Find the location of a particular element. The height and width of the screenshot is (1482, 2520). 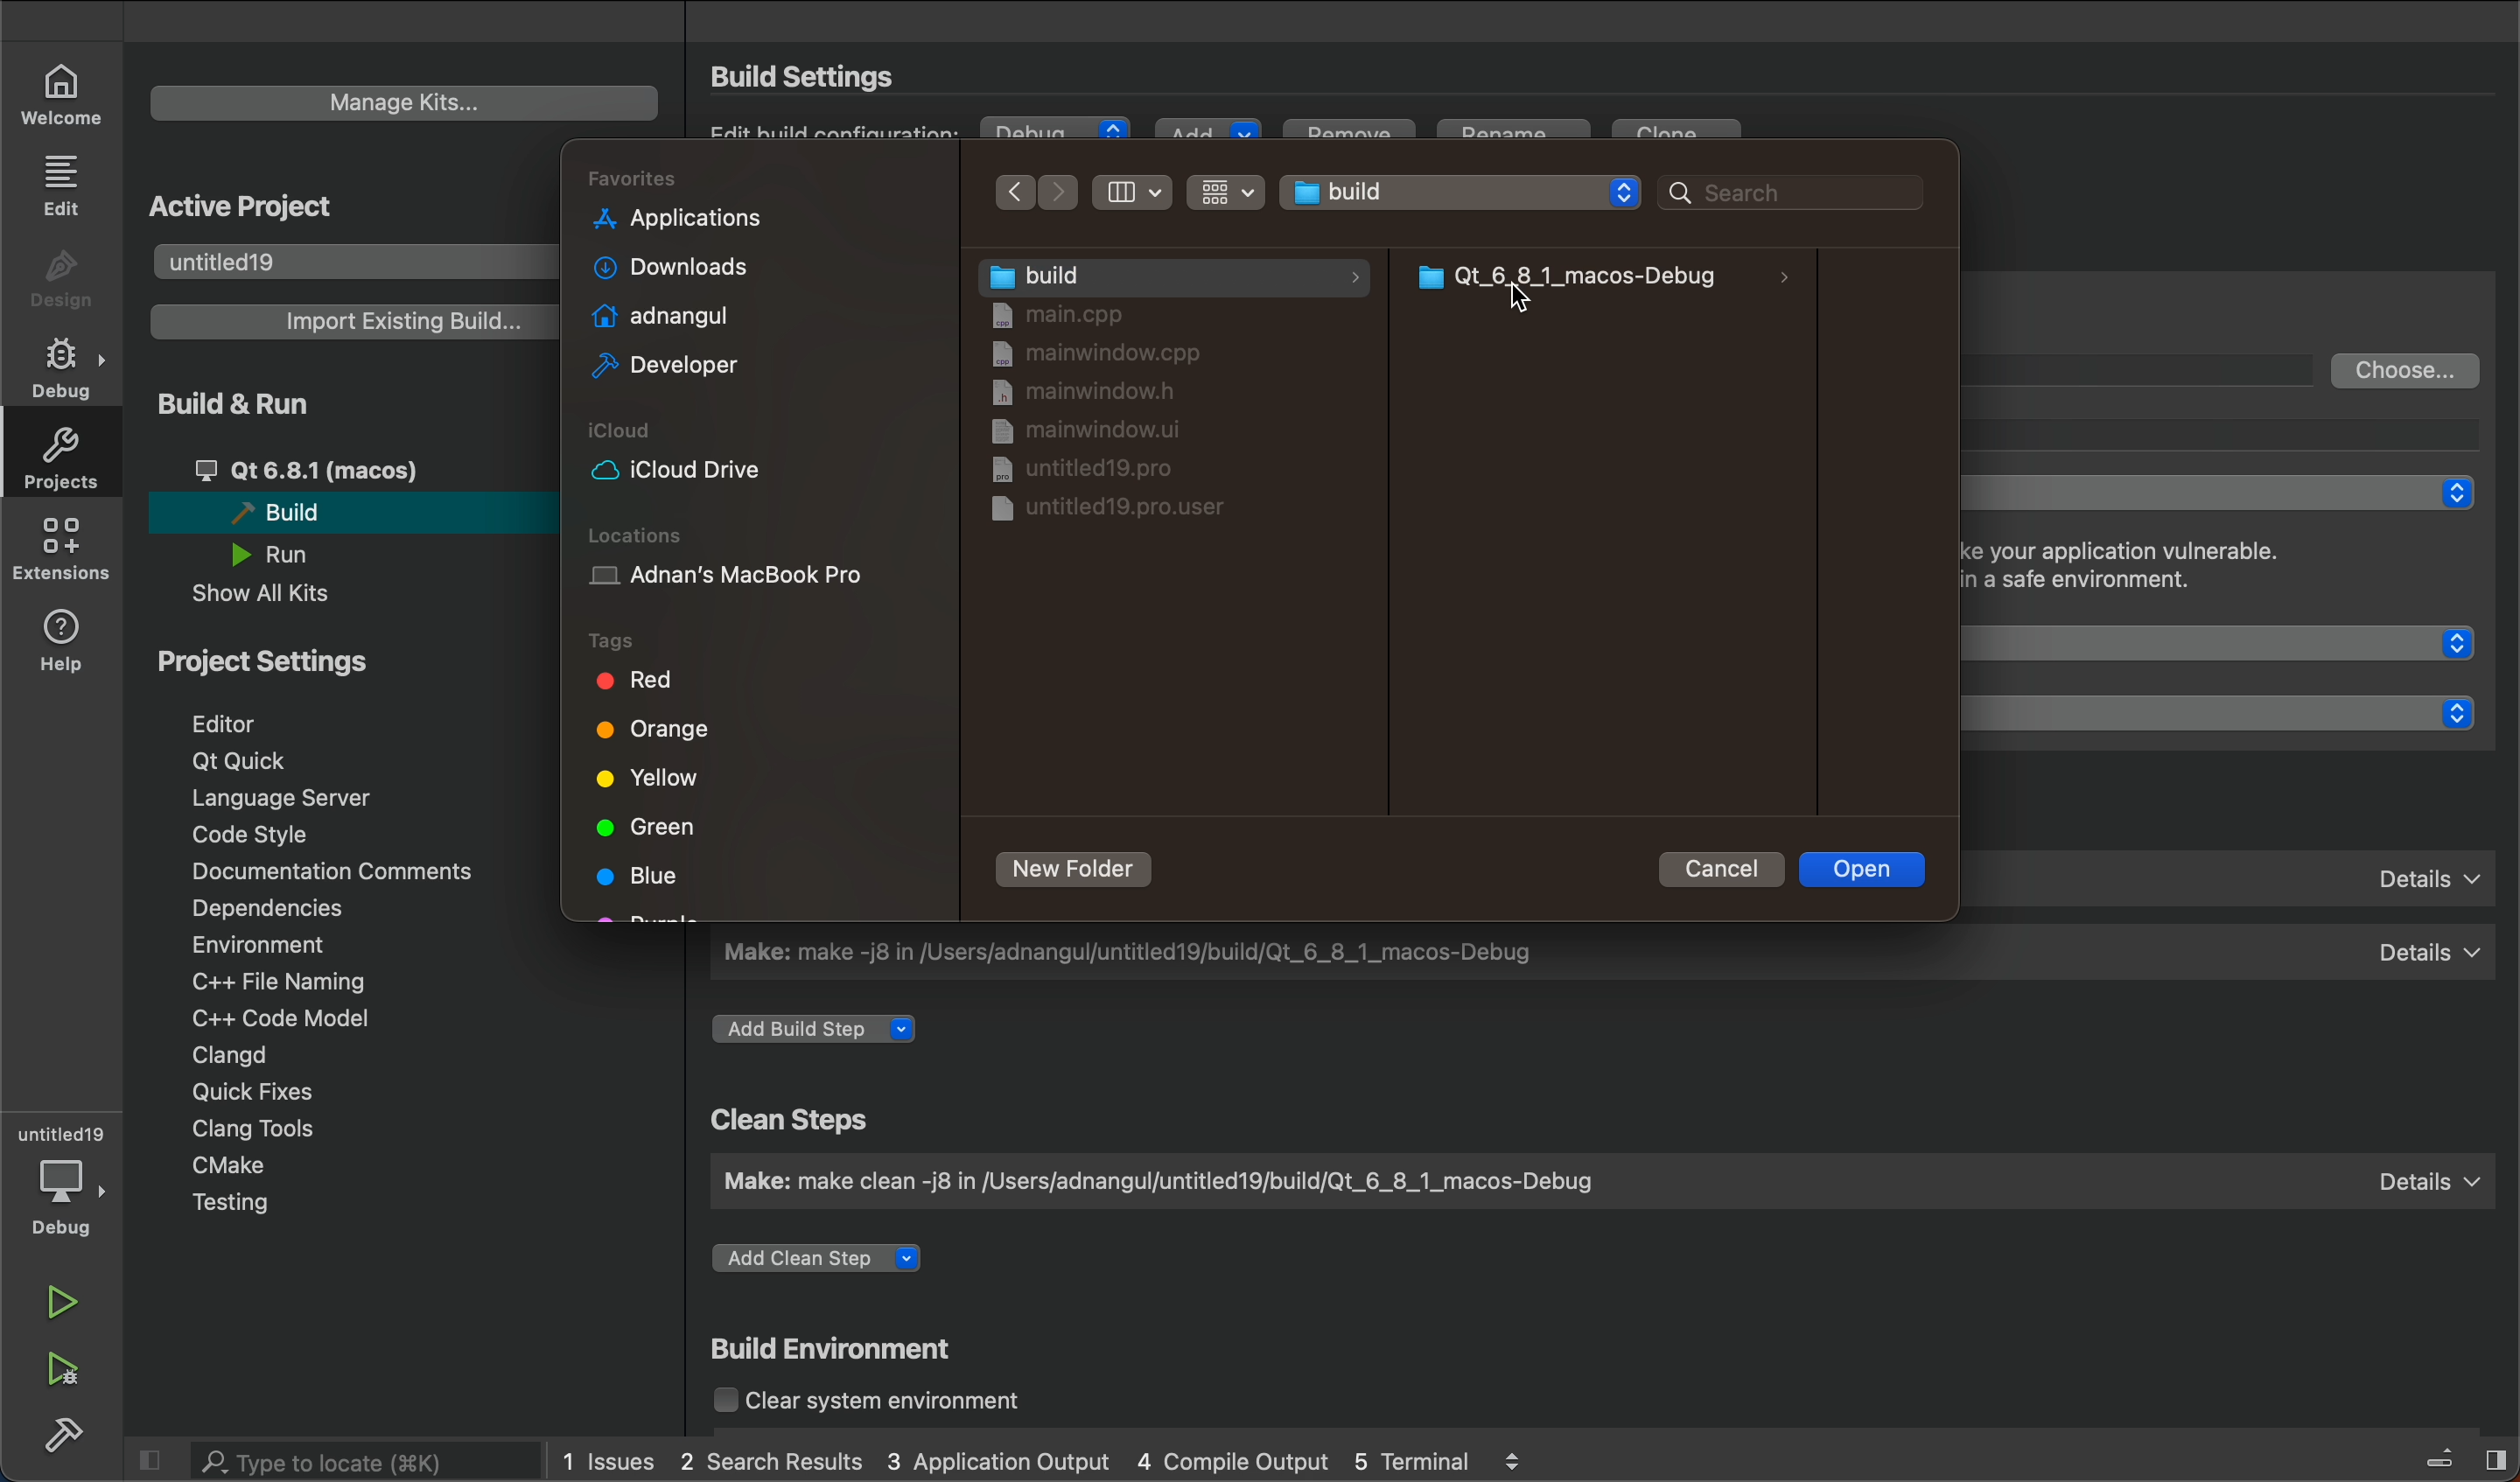

quick fixes is located at coordinates (245, 1090).